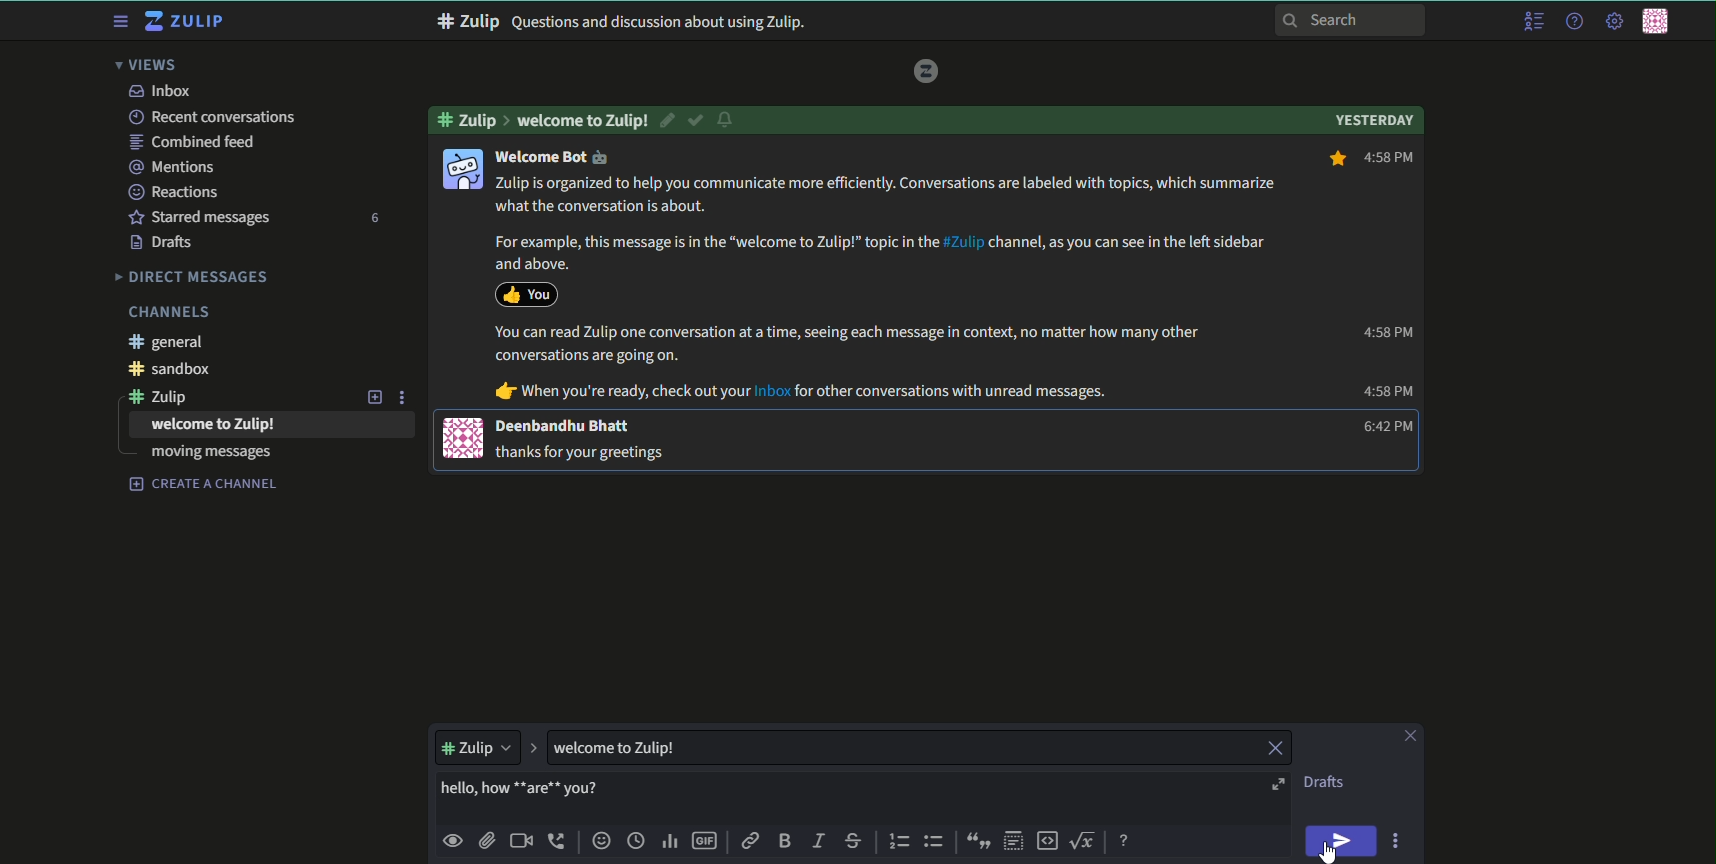  What do you see at coordinates (728, 121) in the screenshot?
I see `notification` at bounding box center [728, 121].